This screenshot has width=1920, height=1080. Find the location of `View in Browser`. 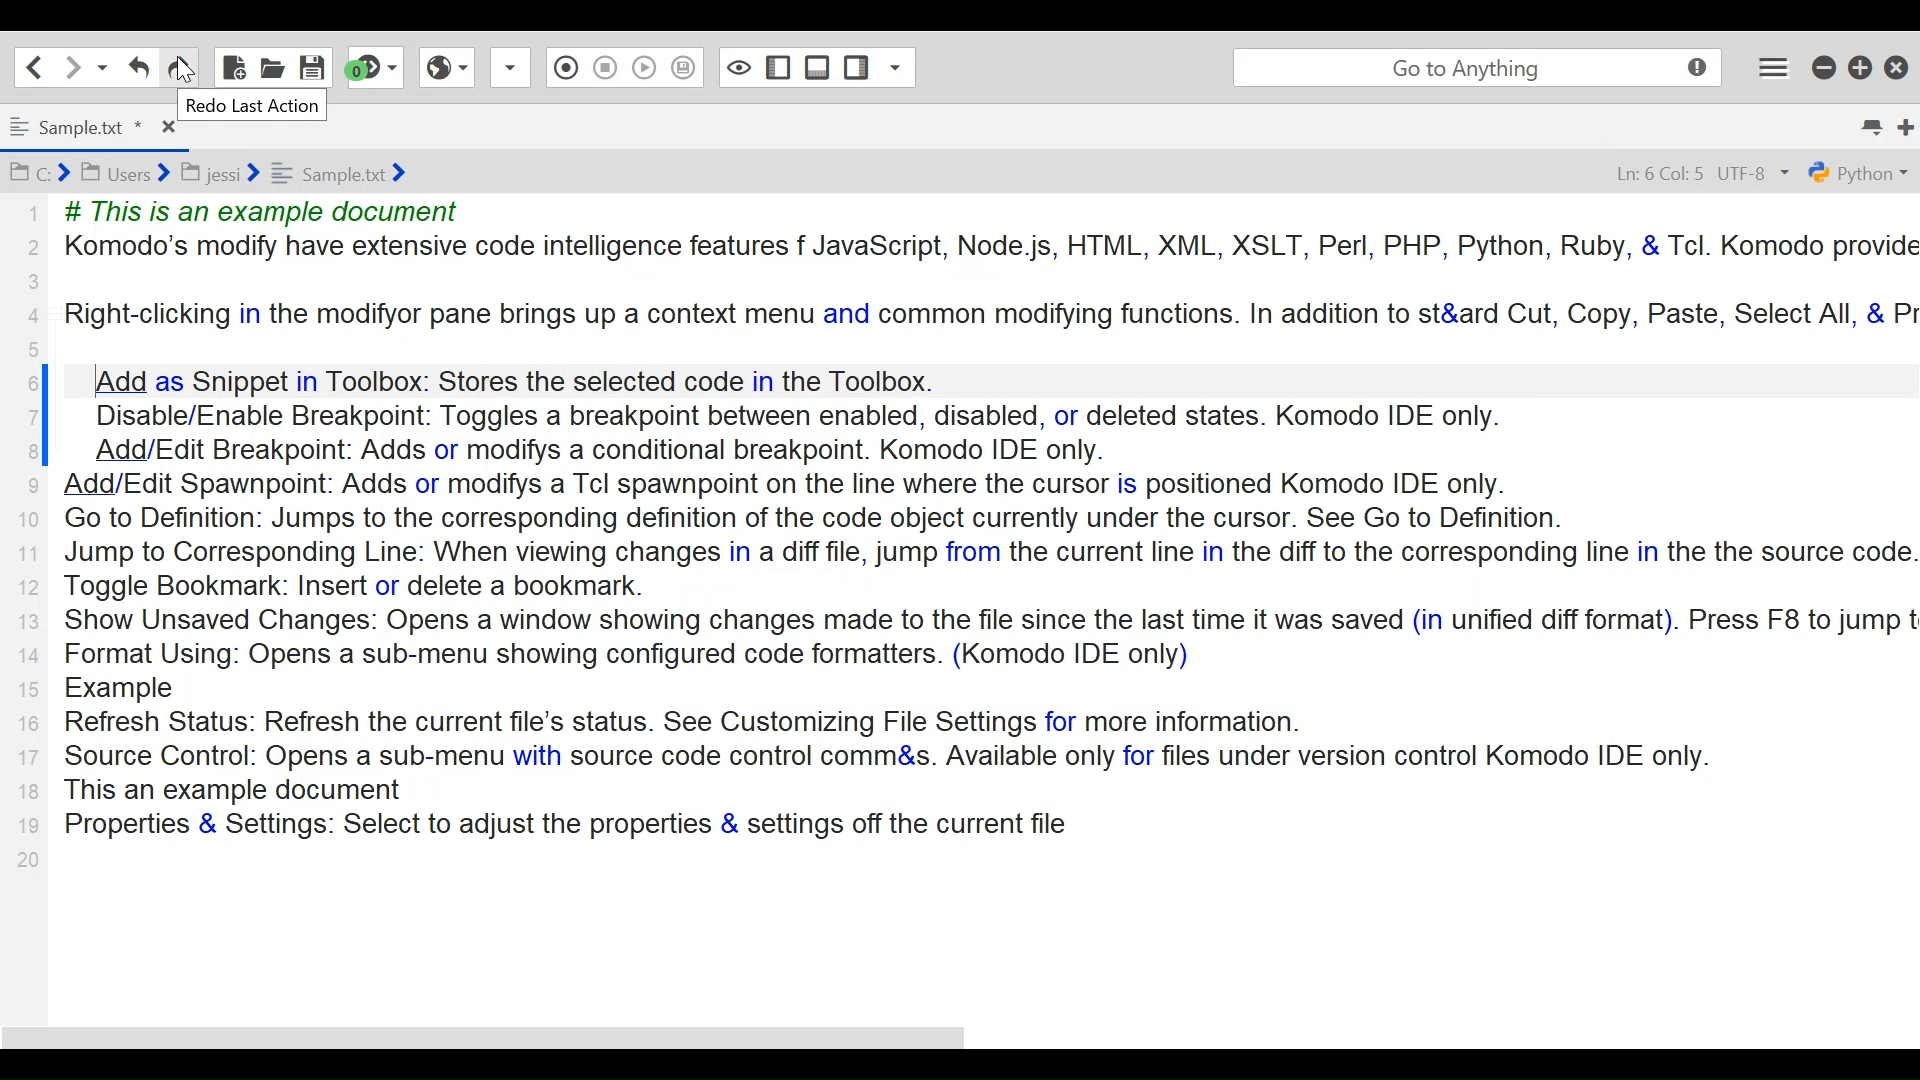

View in Browser is located at coordinates (445, 67).